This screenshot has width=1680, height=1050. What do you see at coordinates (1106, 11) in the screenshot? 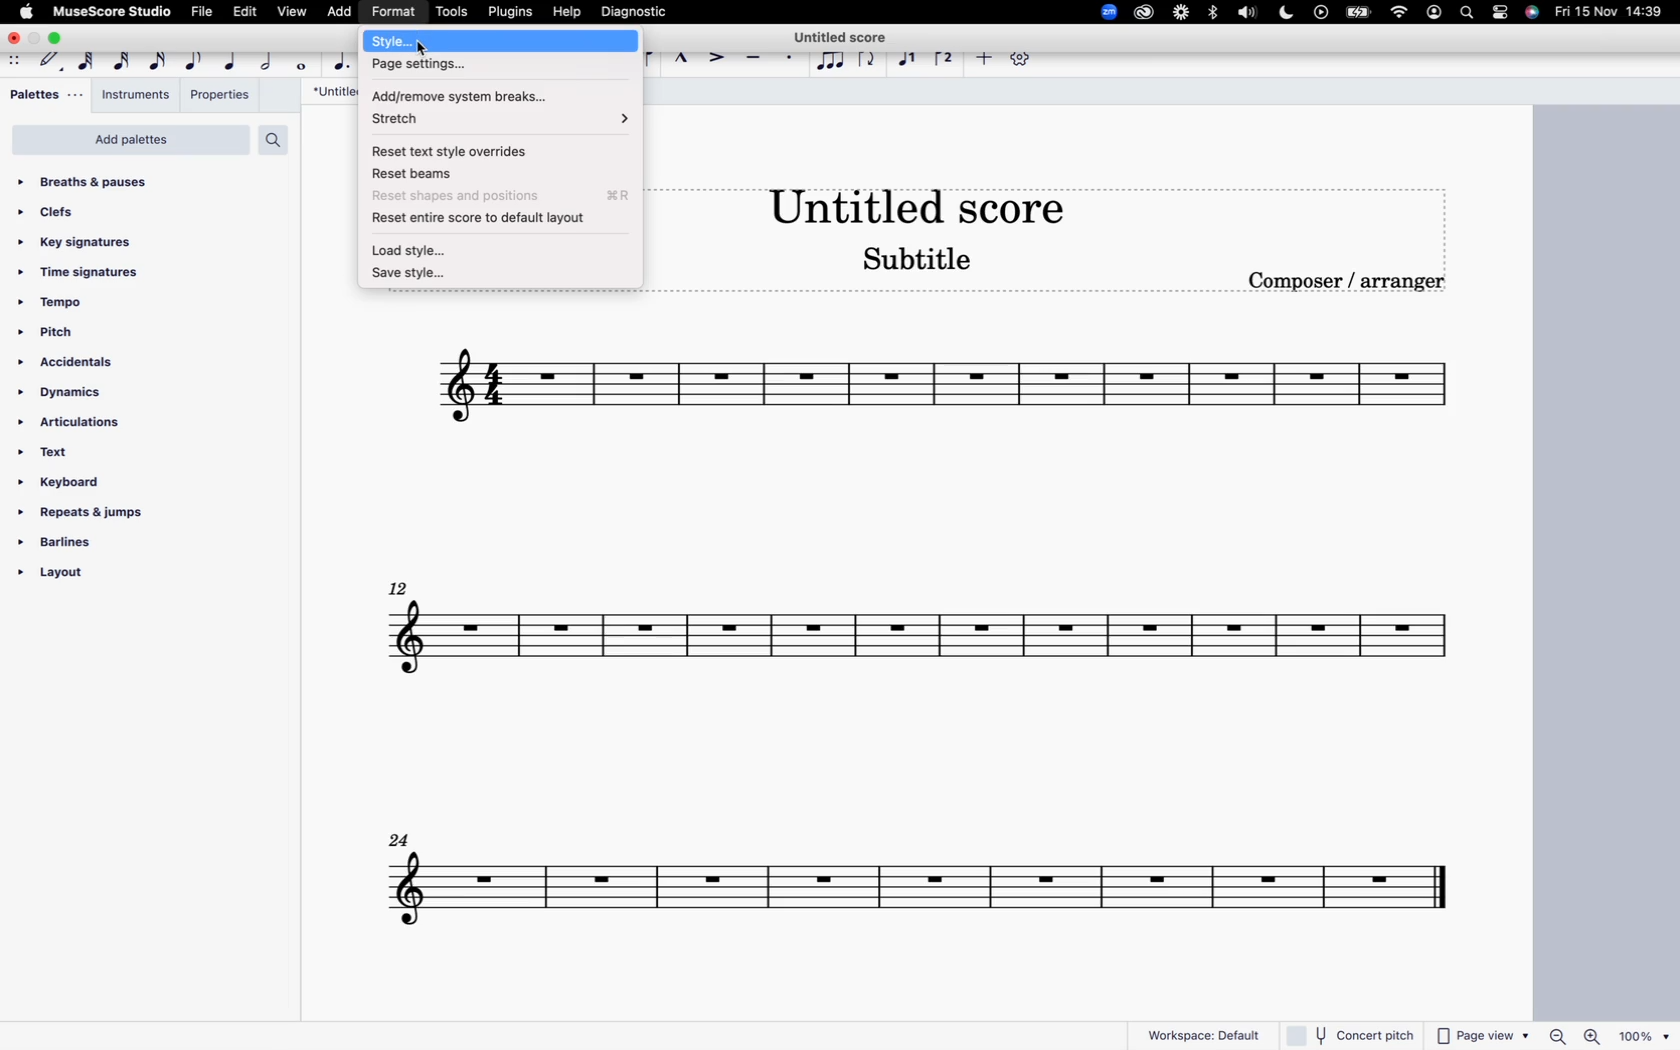
I see `zoom` at bounding box center [1106, 11].